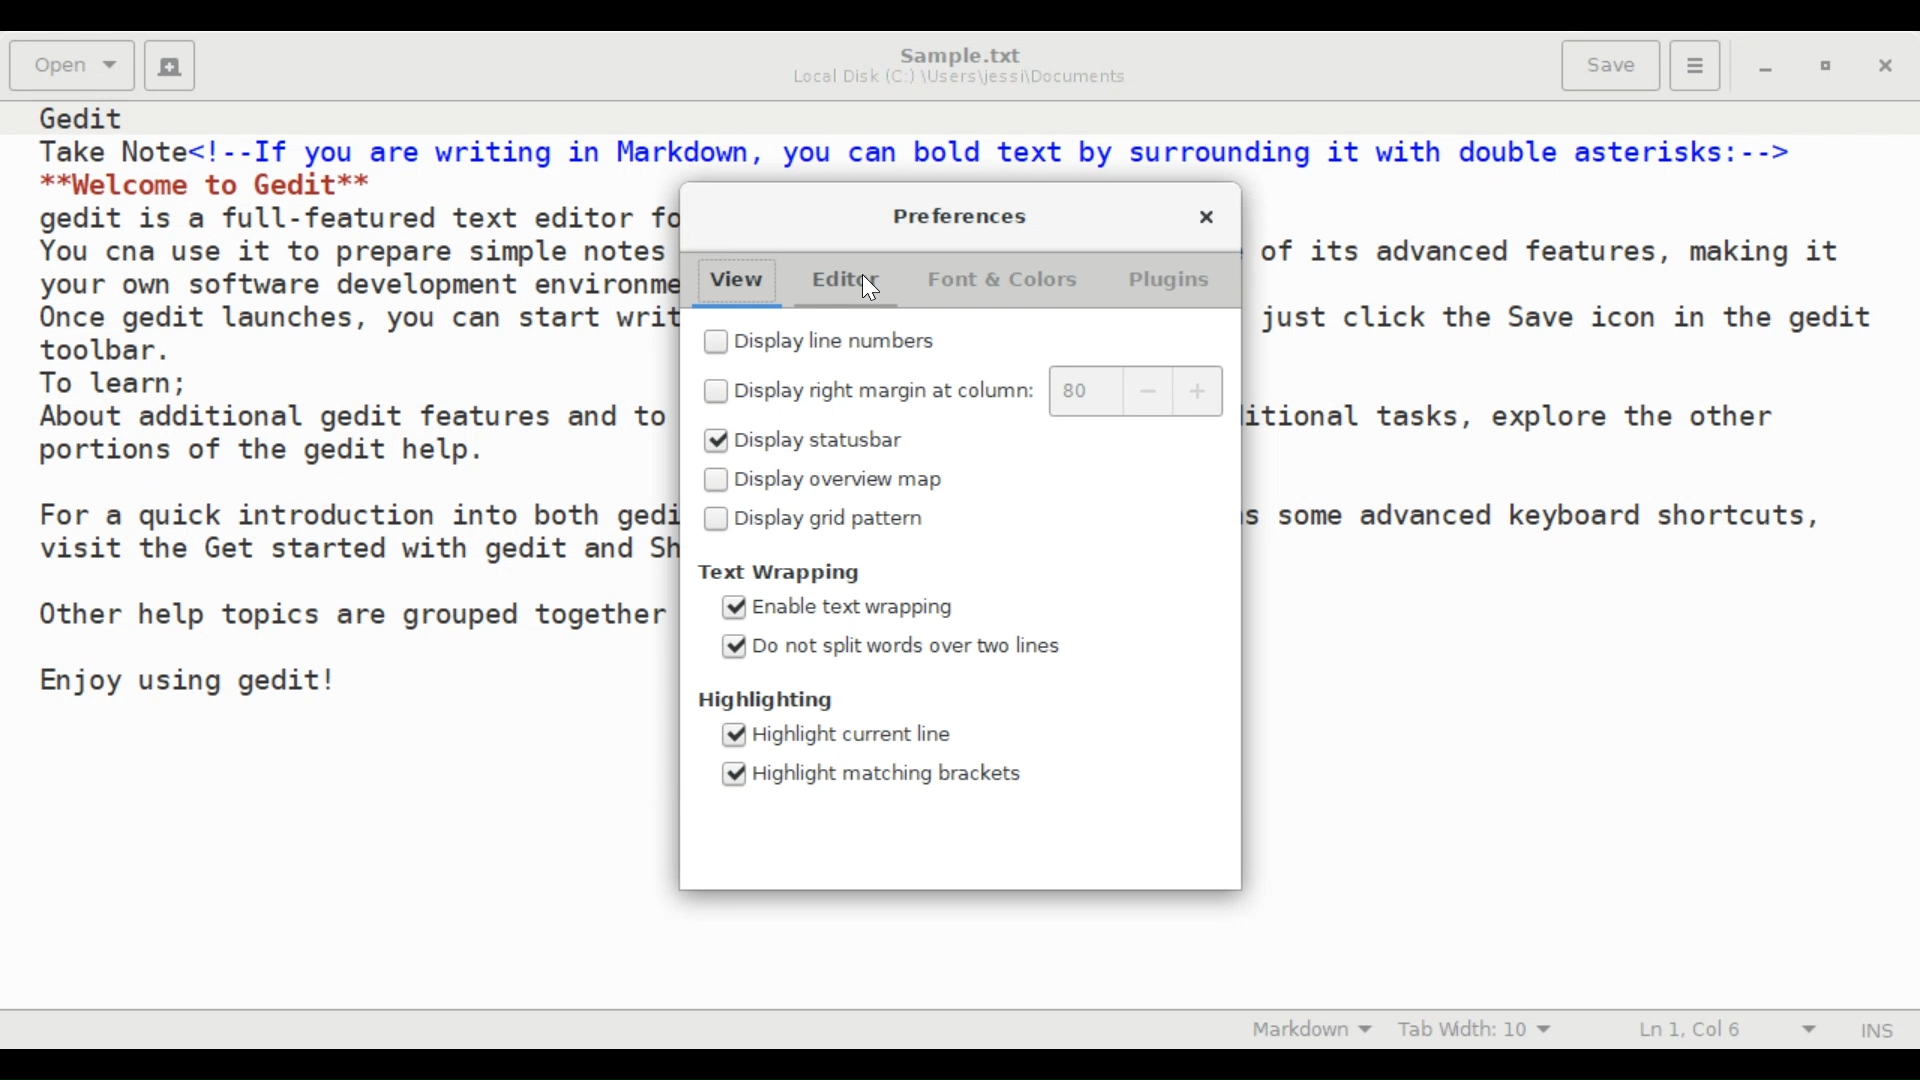 This screenshot has height=1080, width=1920. What do you see at coordinates (866, 390) in the screenshot?
I see `(un)select Display right margin at column` at bounding box center [866, 390].